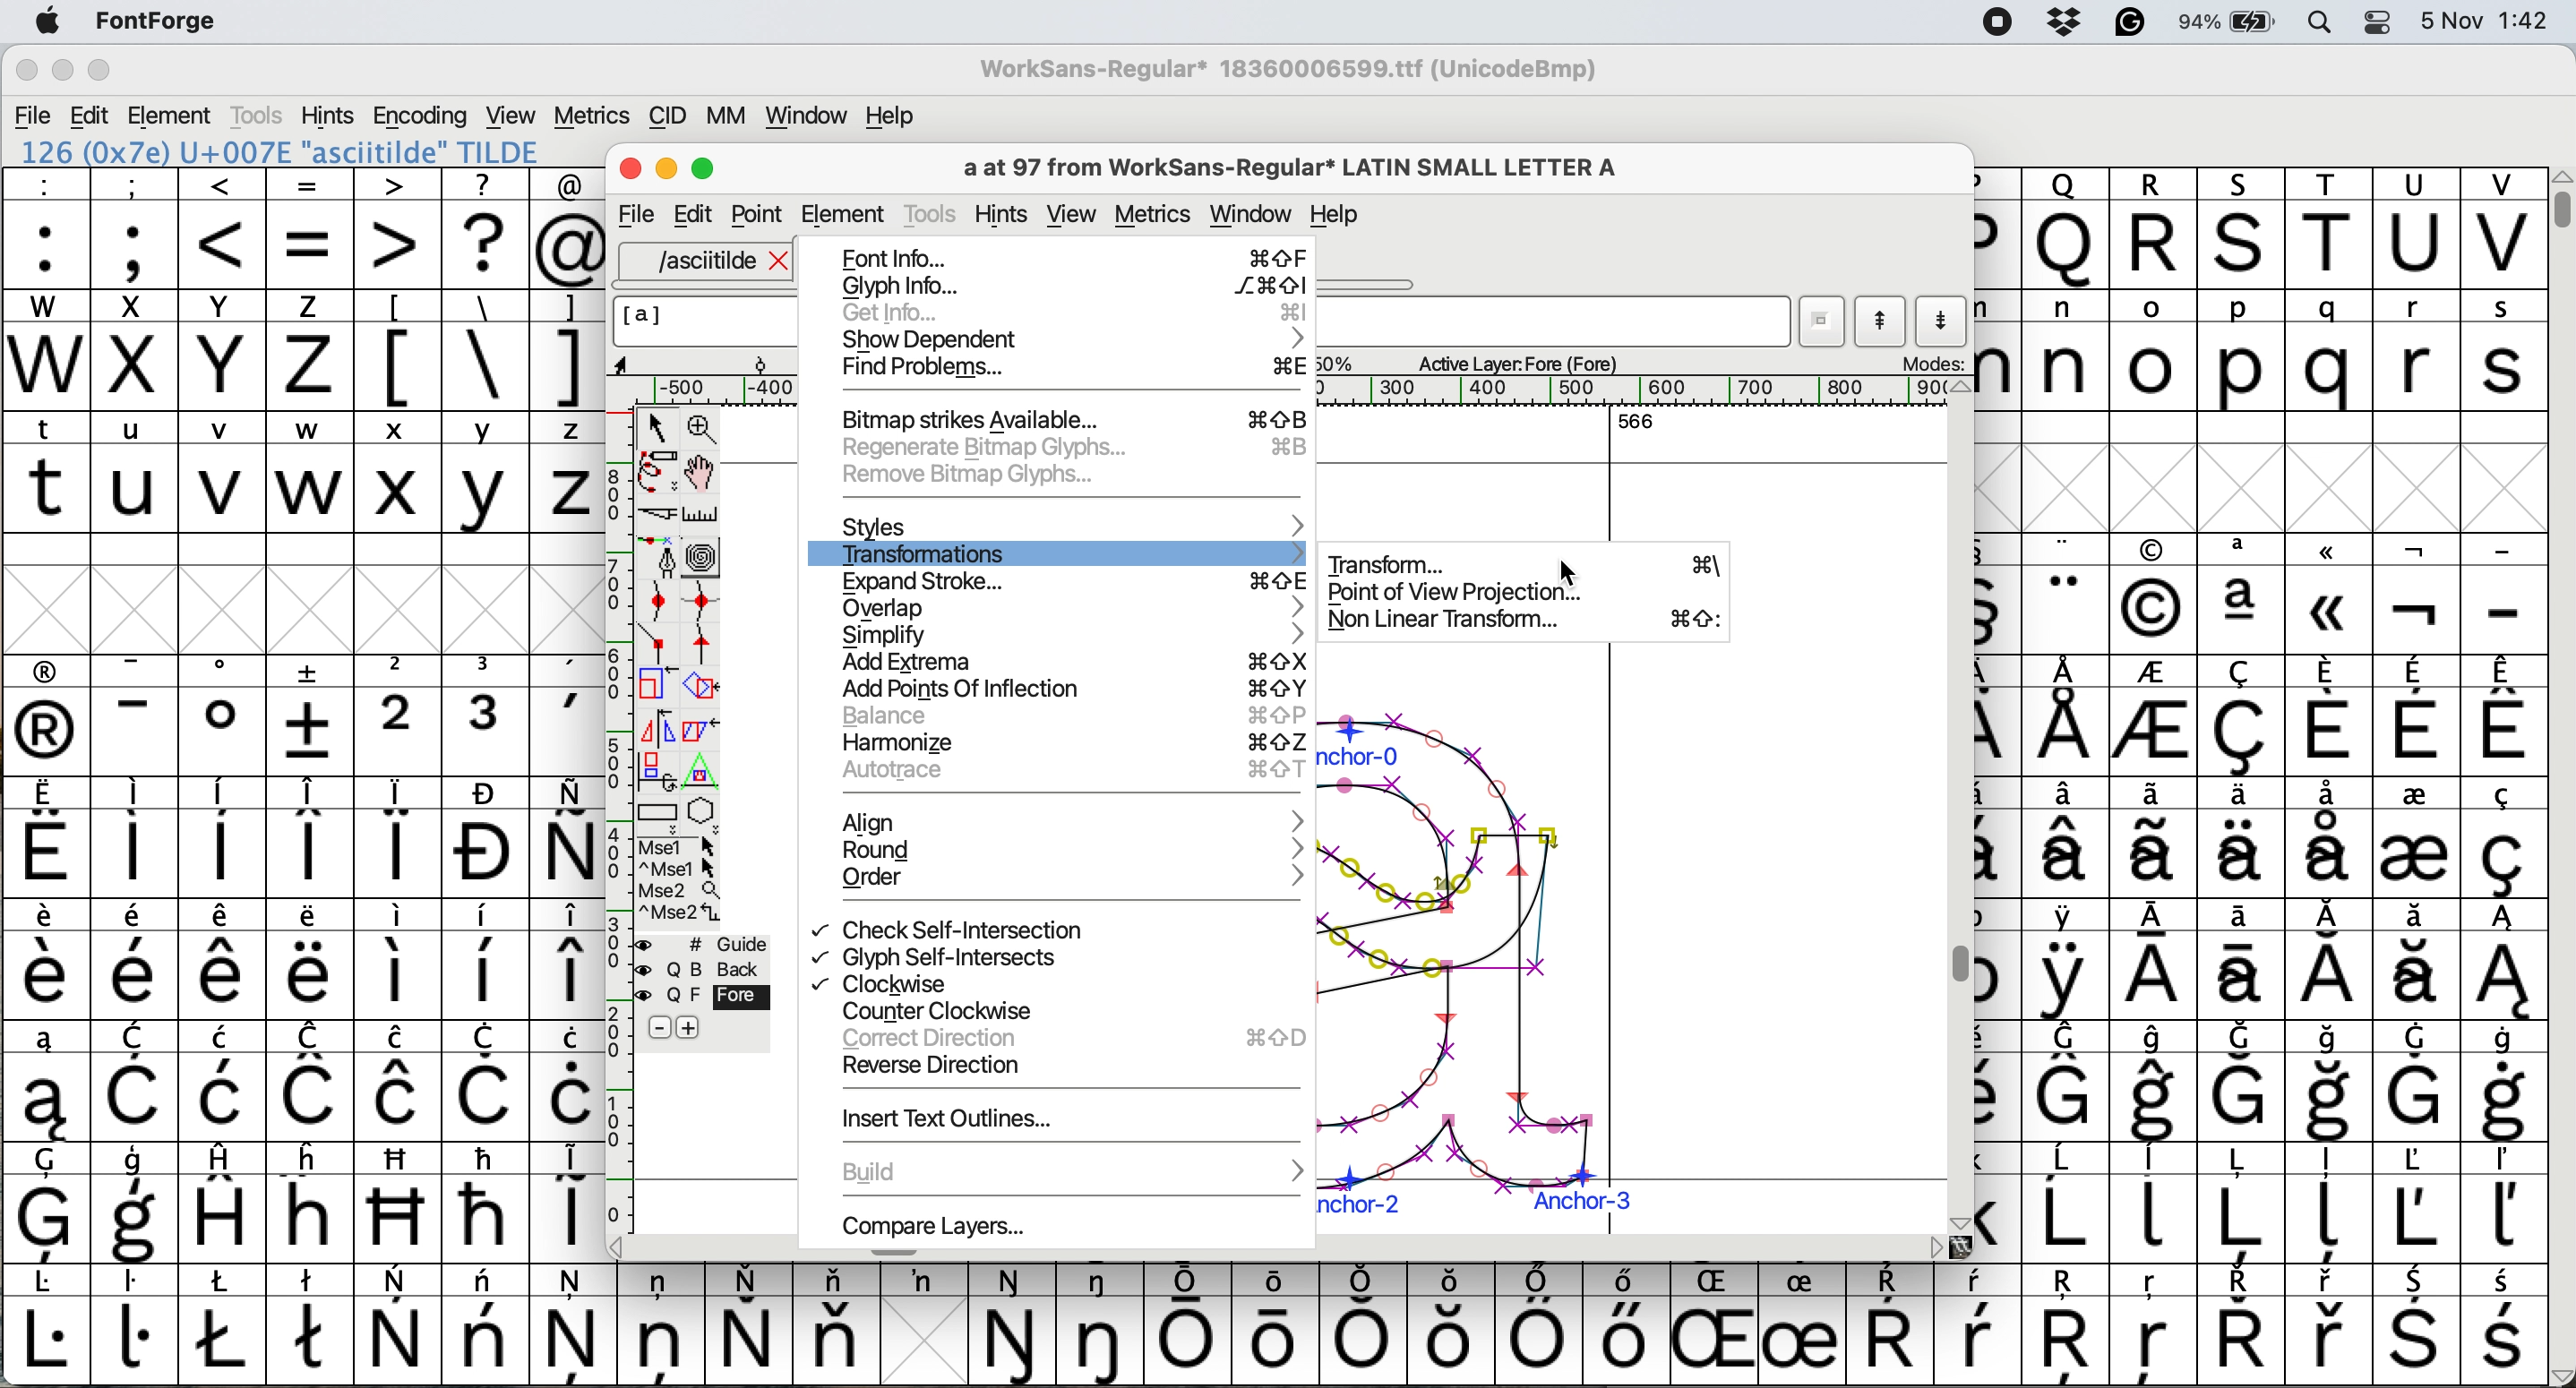  What do you see at coordinates (399, 228) in the screenshot?
I see `>` at bounding box center [399, 228].